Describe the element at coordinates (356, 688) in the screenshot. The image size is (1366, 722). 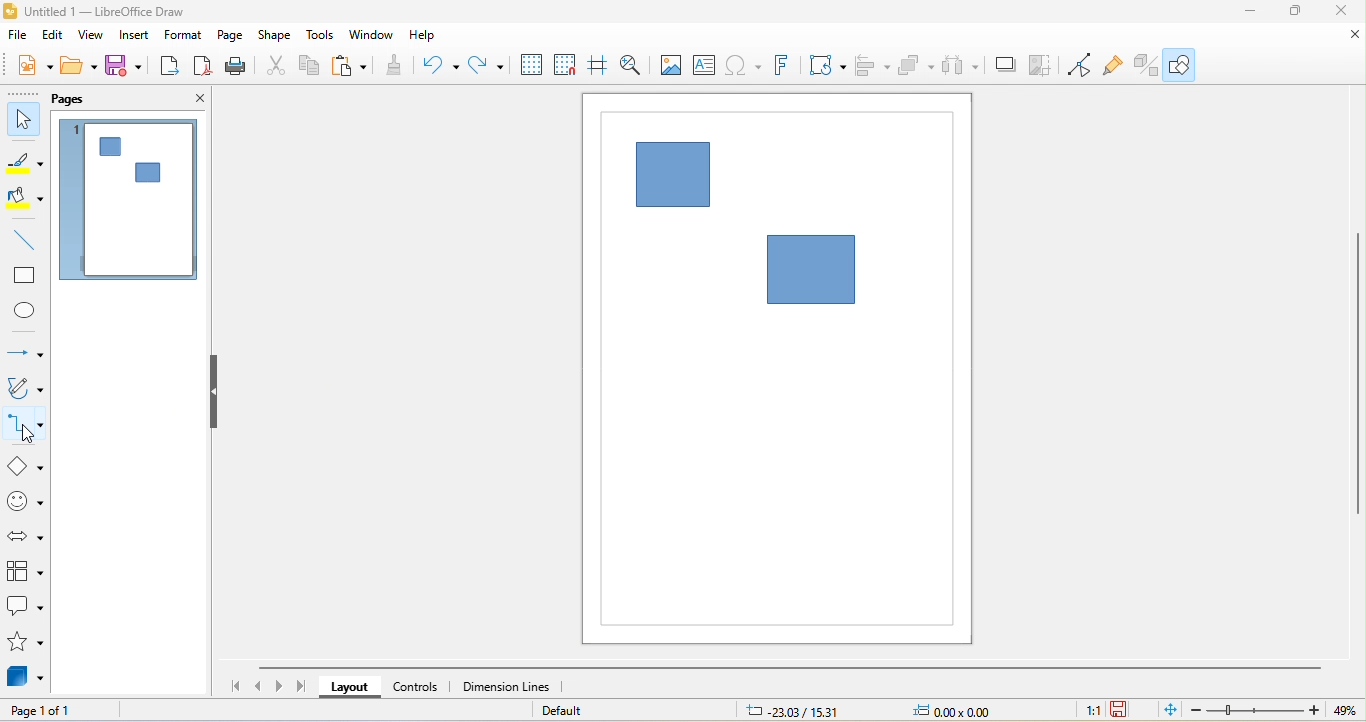
I see `layout` at that location.